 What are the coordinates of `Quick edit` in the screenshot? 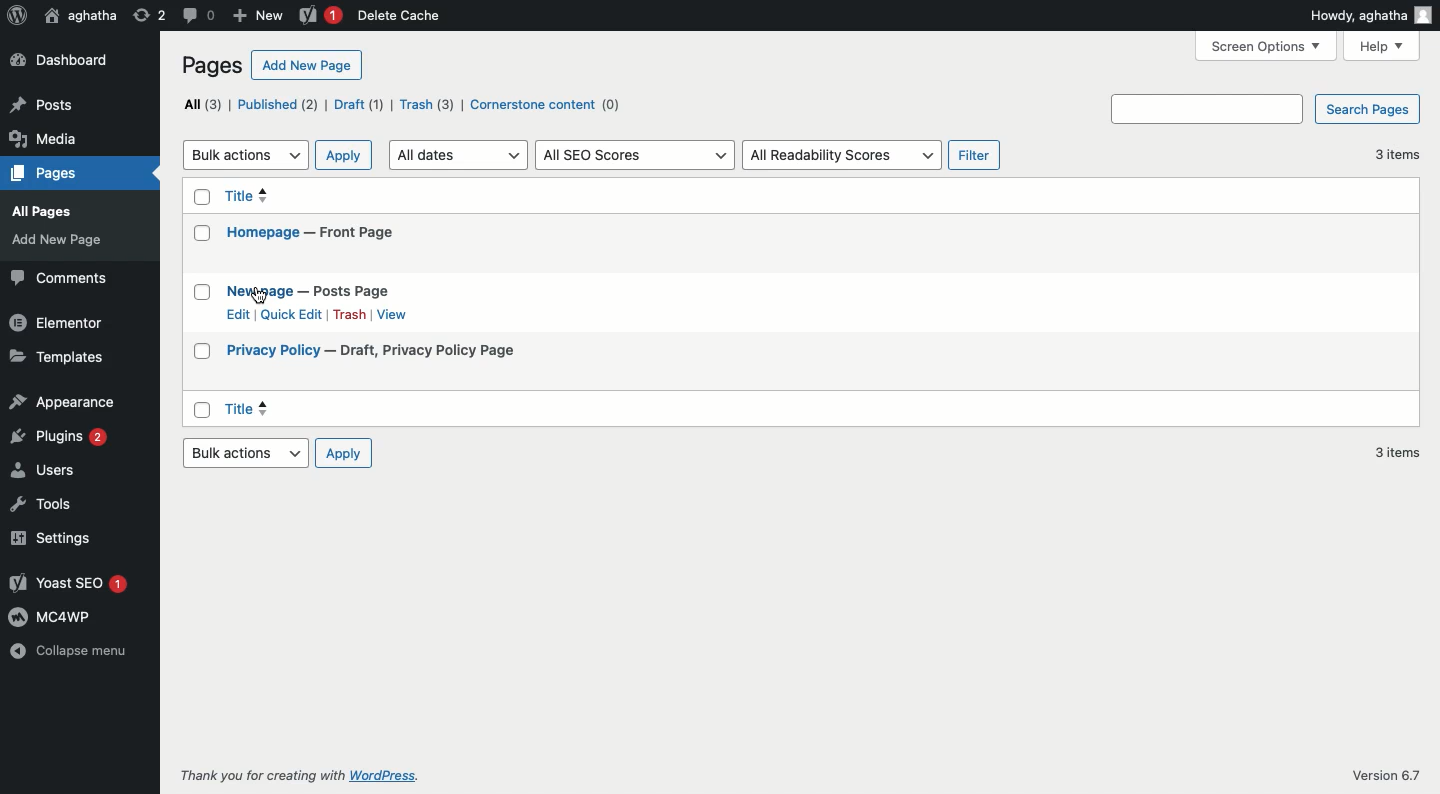 It's located at (291, 314).